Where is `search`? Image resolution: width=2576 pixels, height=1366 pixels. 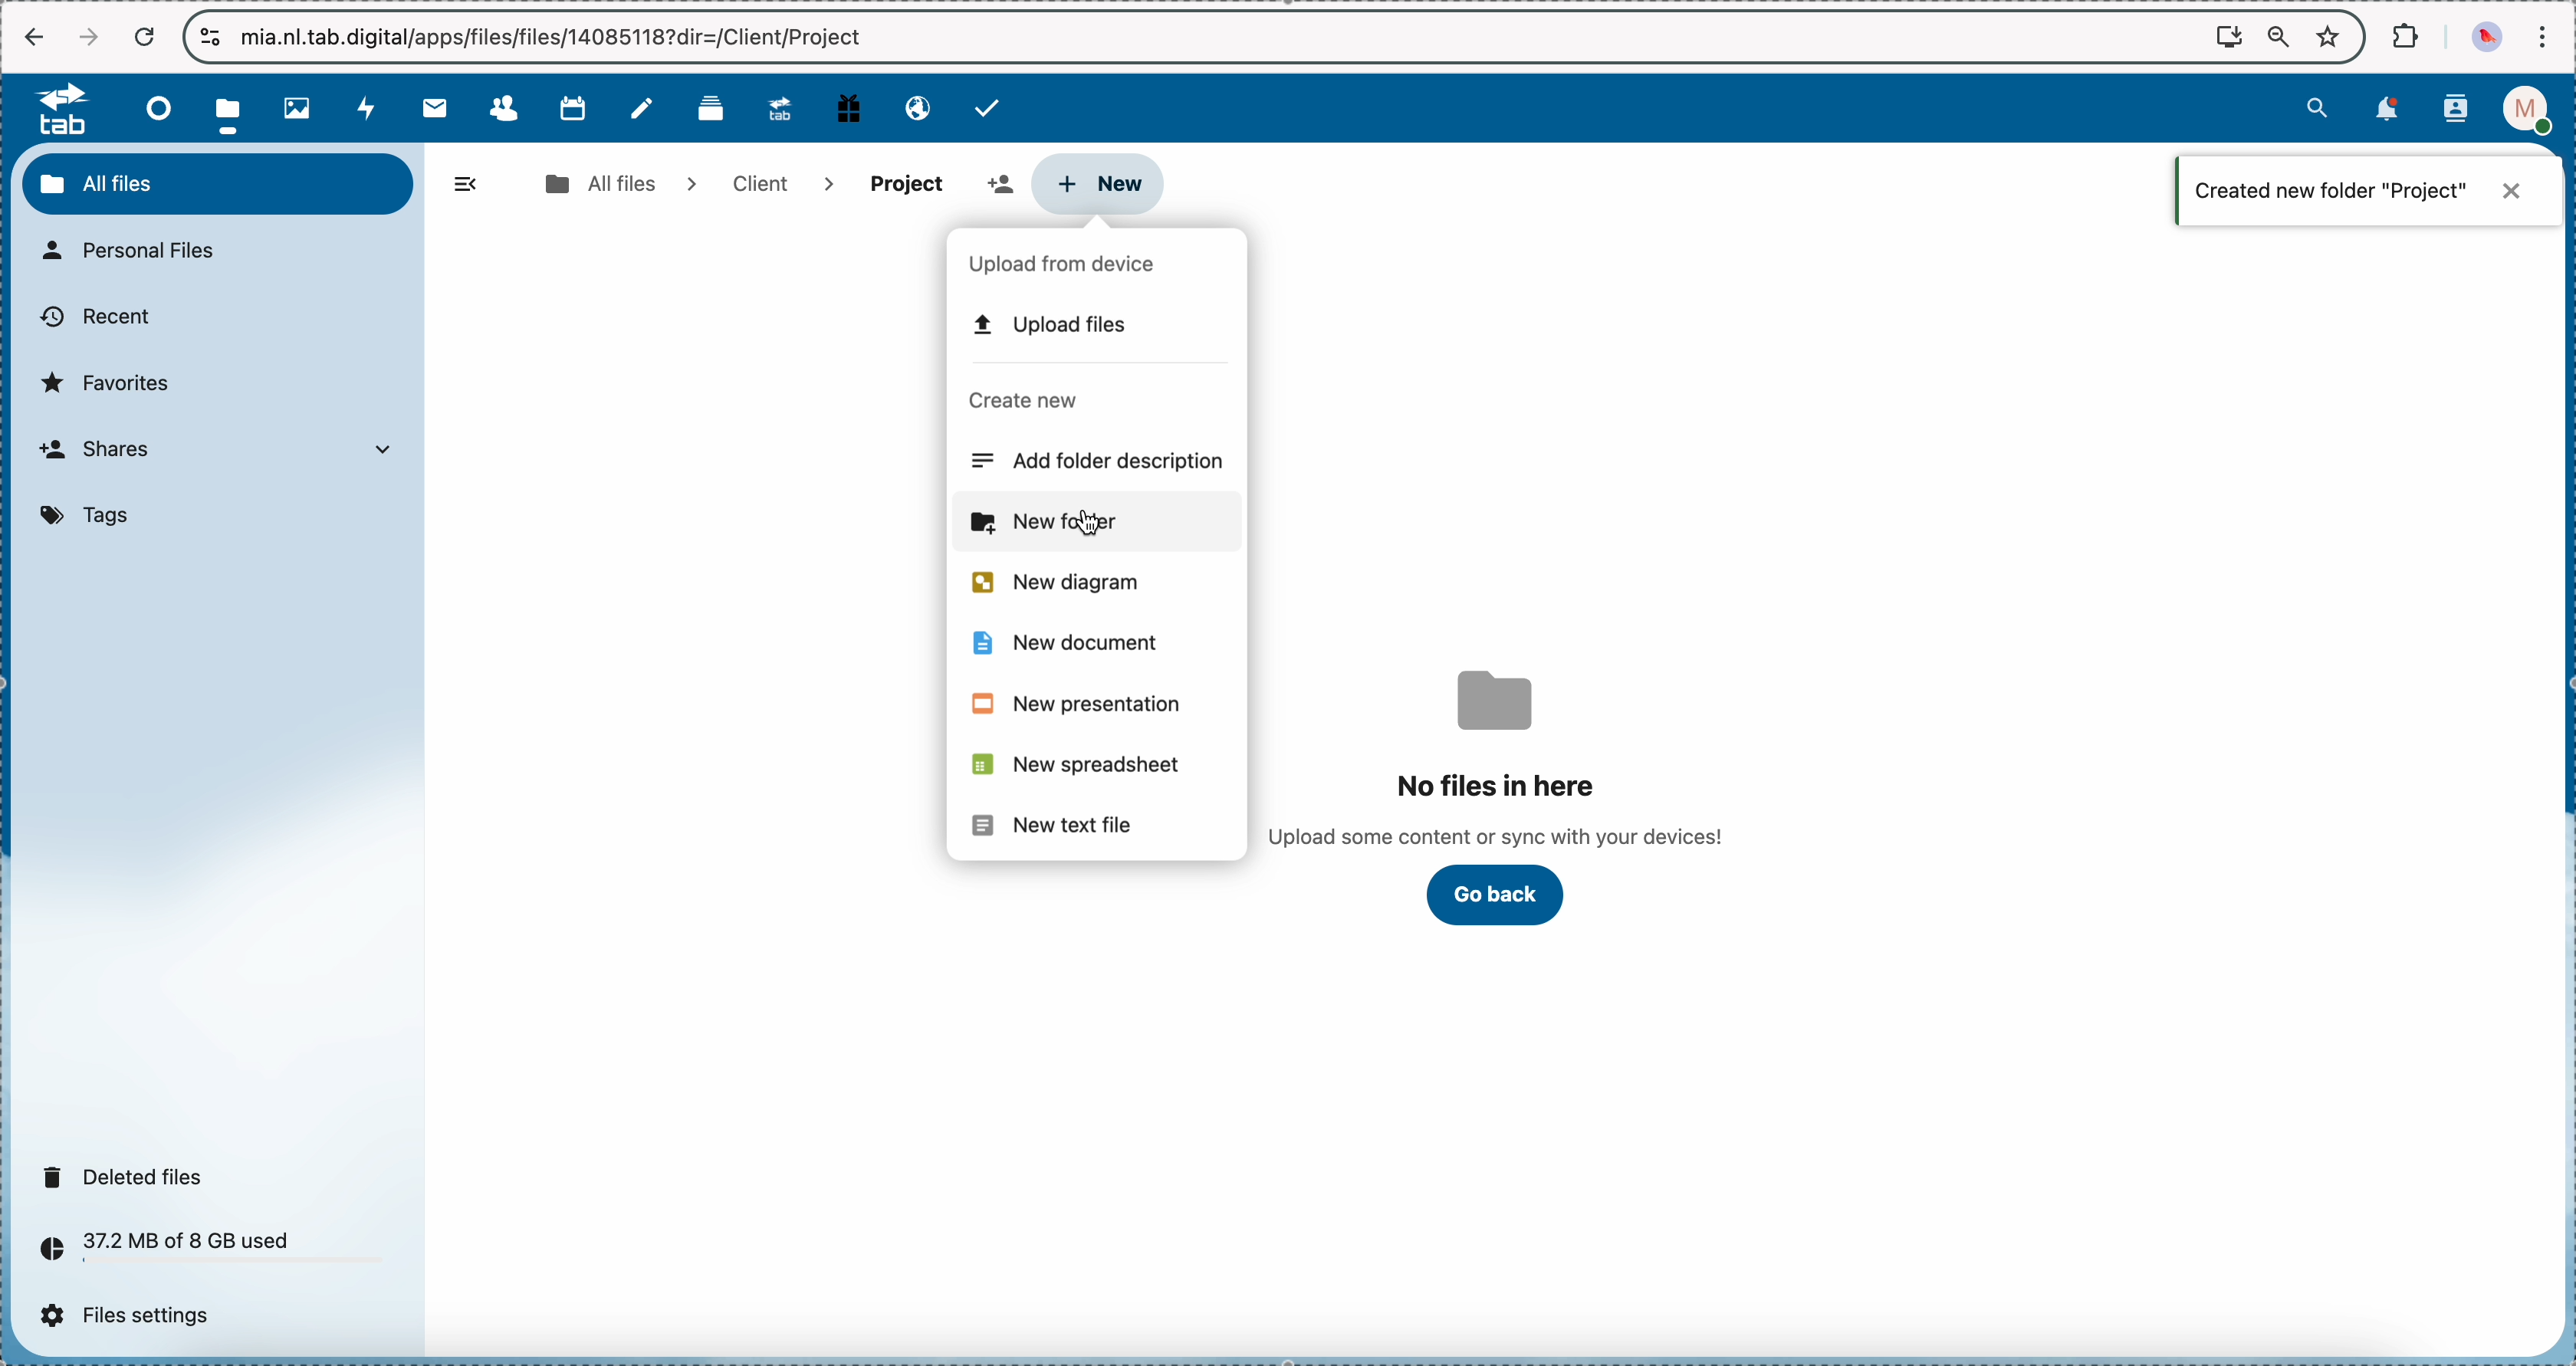 search is located at coordinates (2317, 106).